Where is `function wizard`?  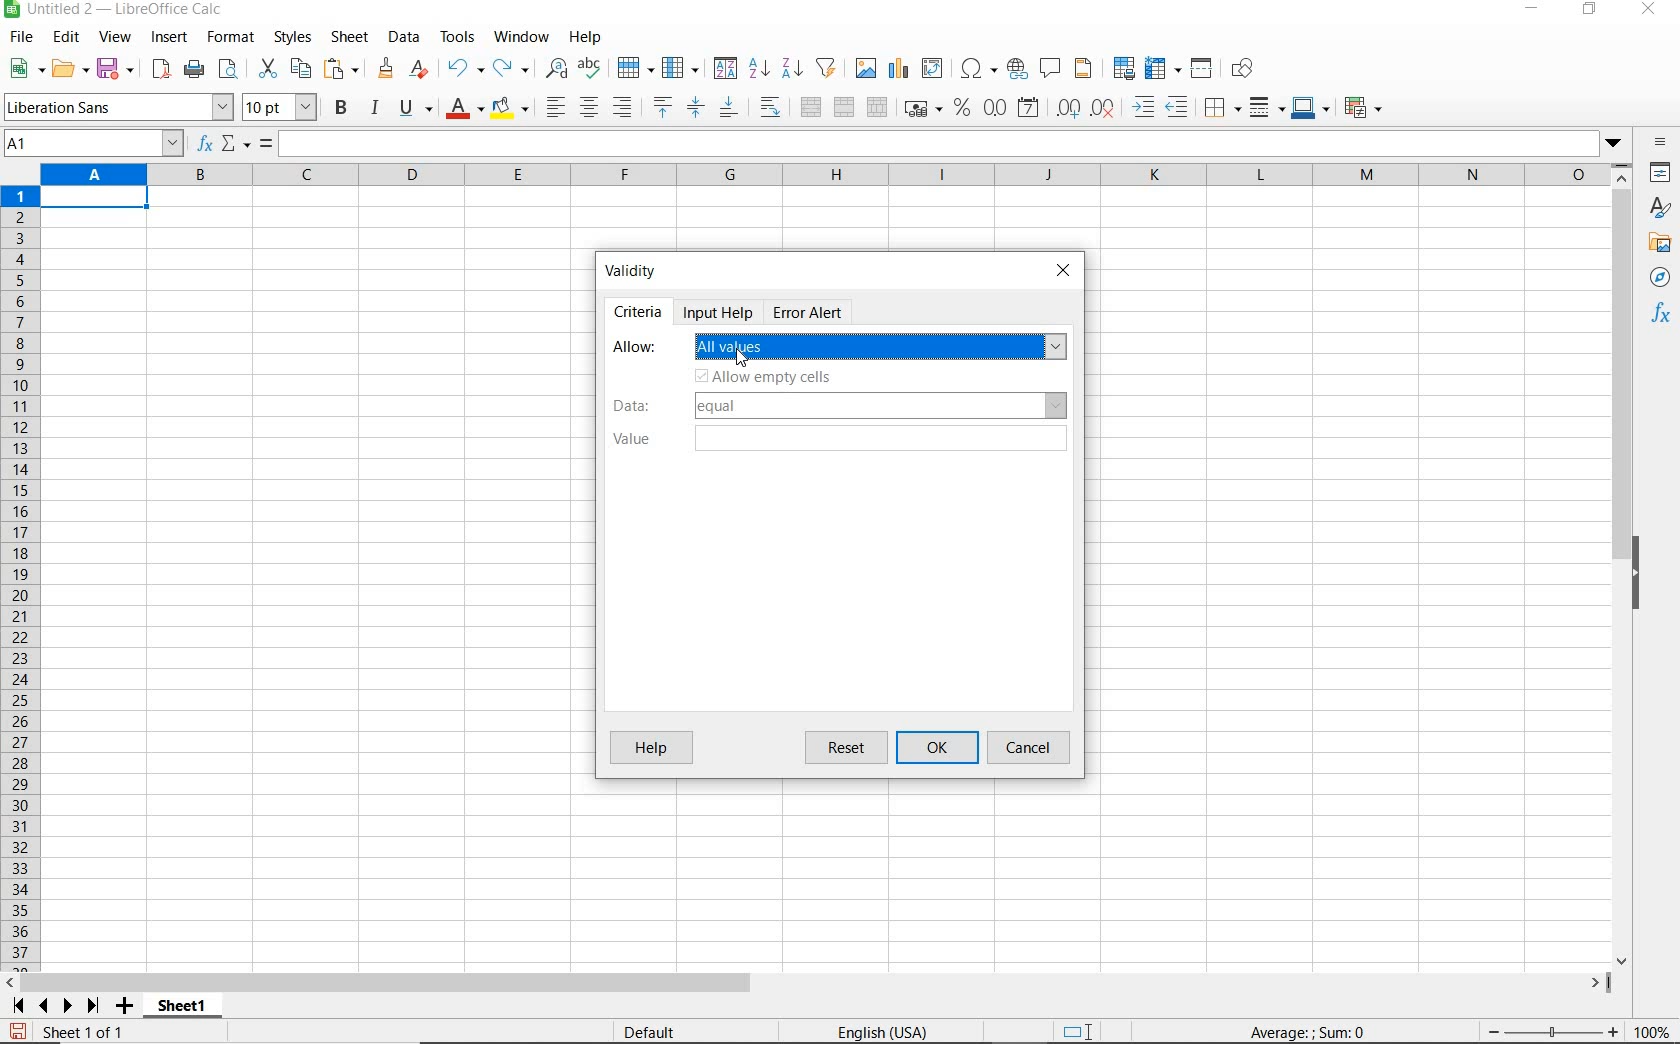
function wizard is located at coordinates (202, 144).